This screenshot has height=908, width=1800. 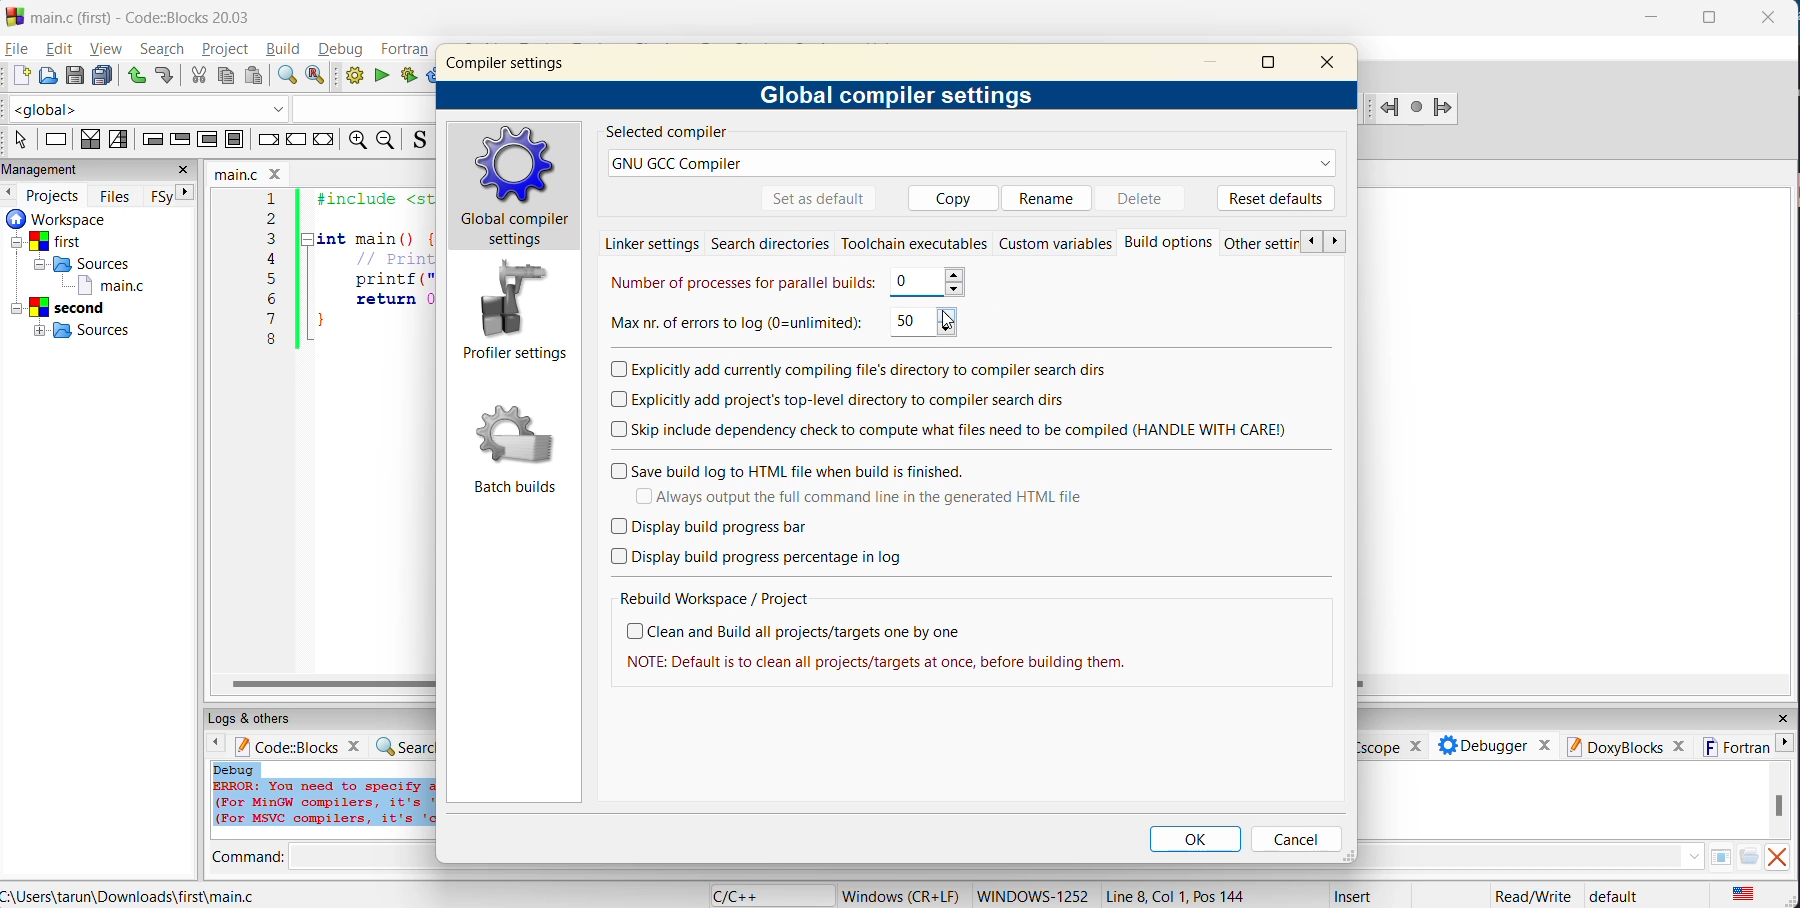 What do you see at coordinates (44, 168) in the screenshot?
I see `management` at bounding box center [44, 168].